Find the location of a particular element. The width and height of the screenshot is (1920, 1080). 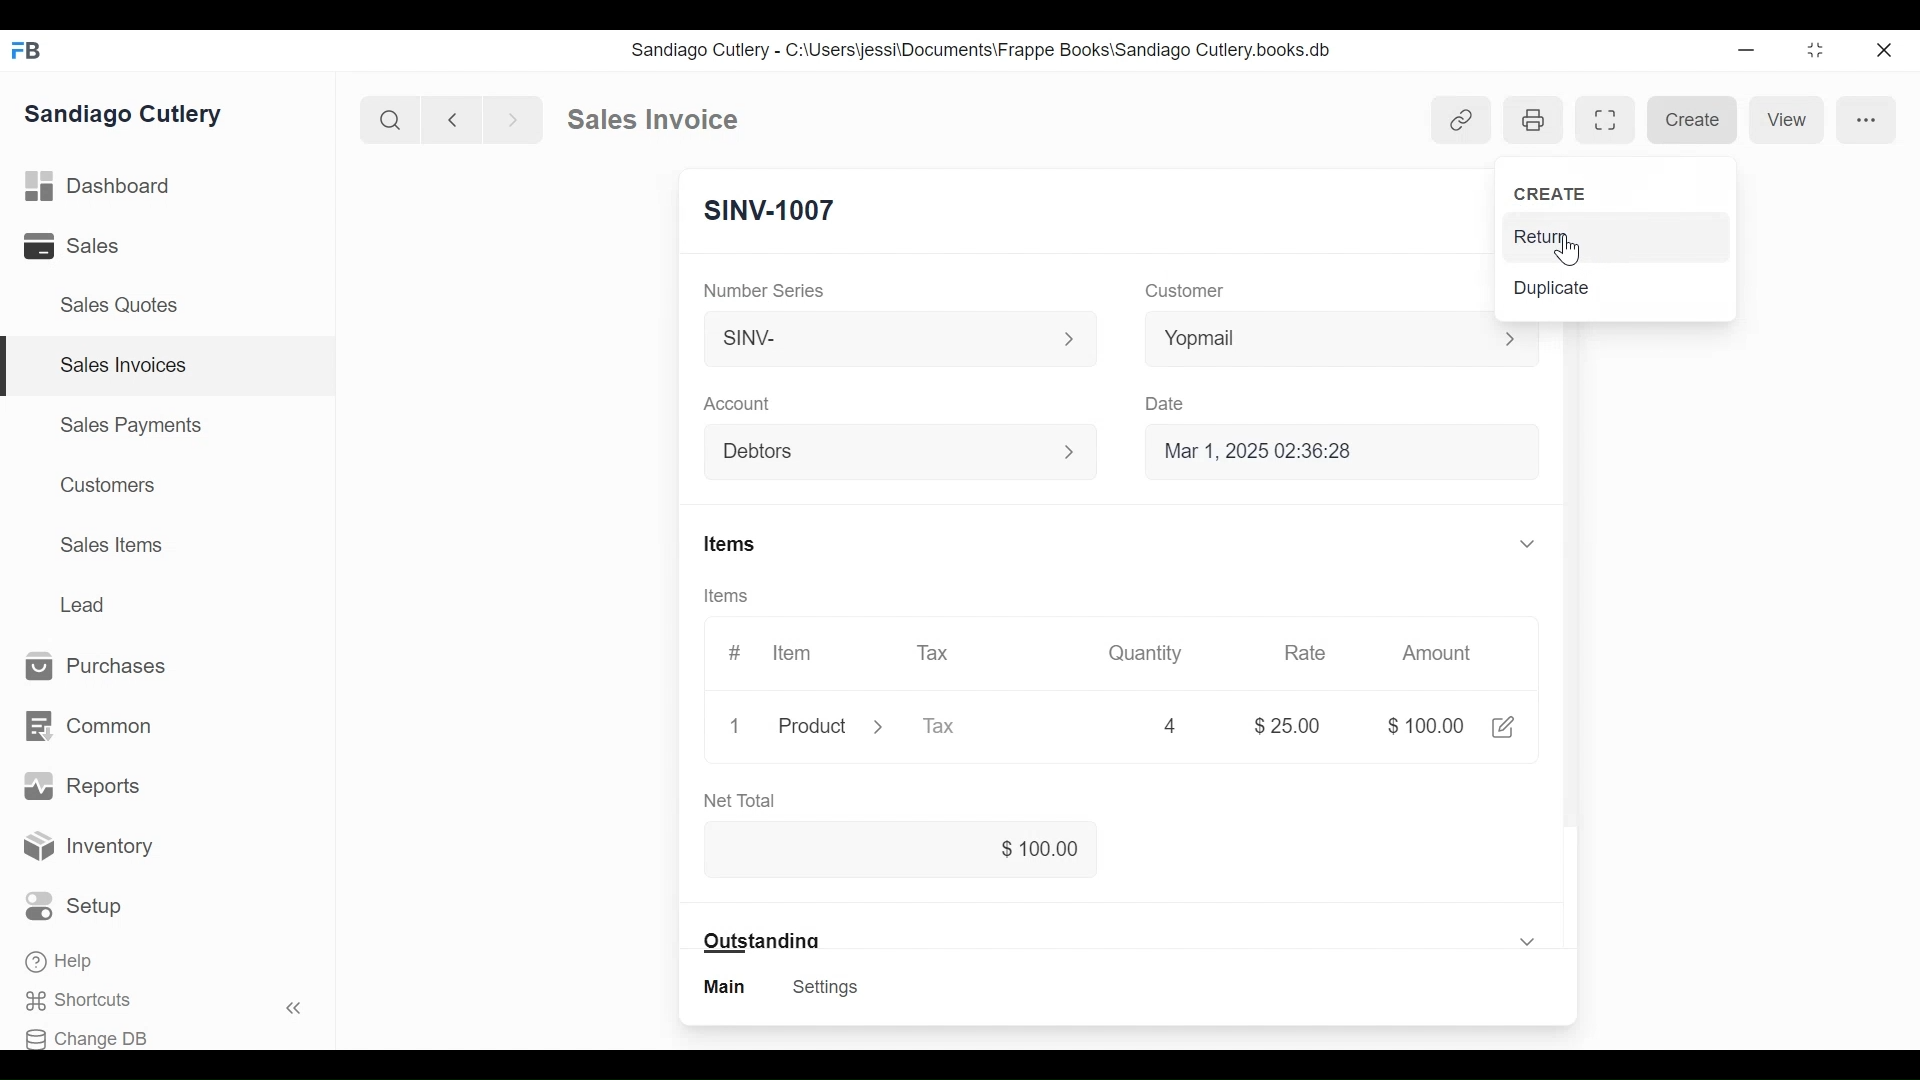

Return is located at coordinates (1542, 236).